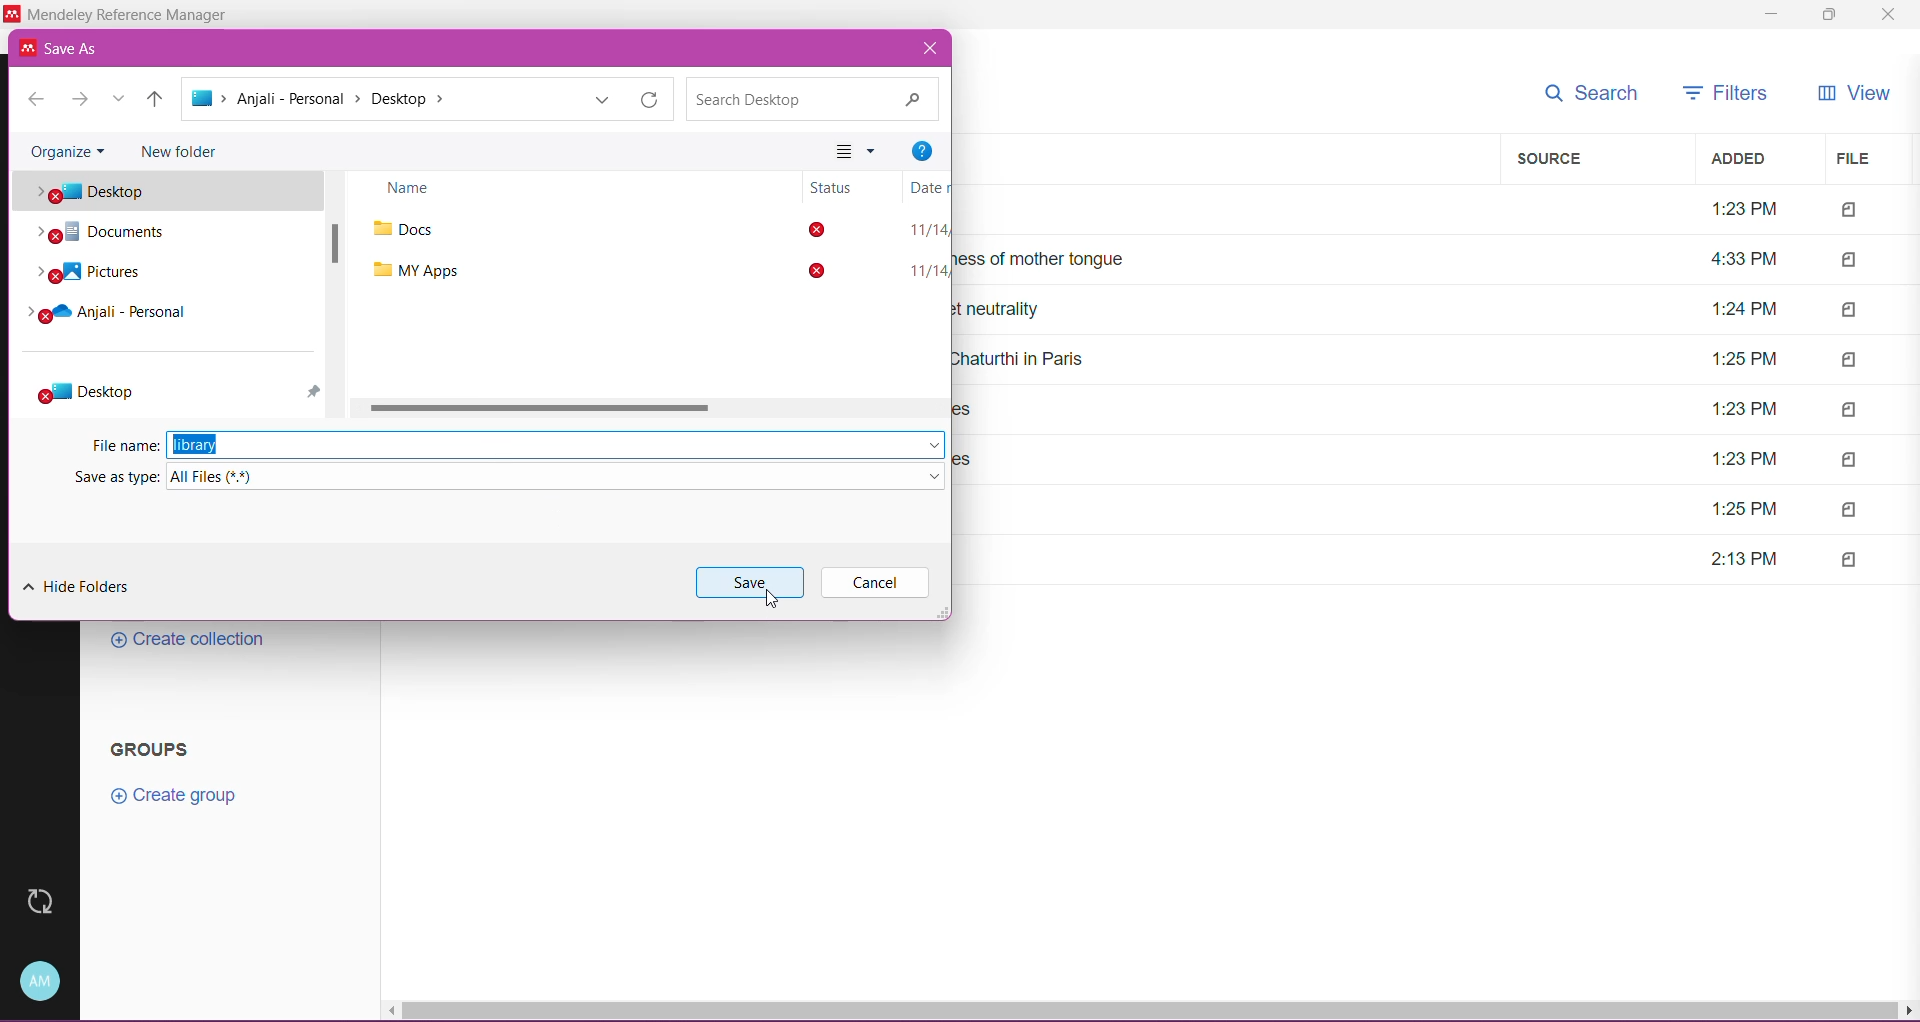  Describe the element at coordinates (416, 193) in the screenshot. I see `Name` at that location.